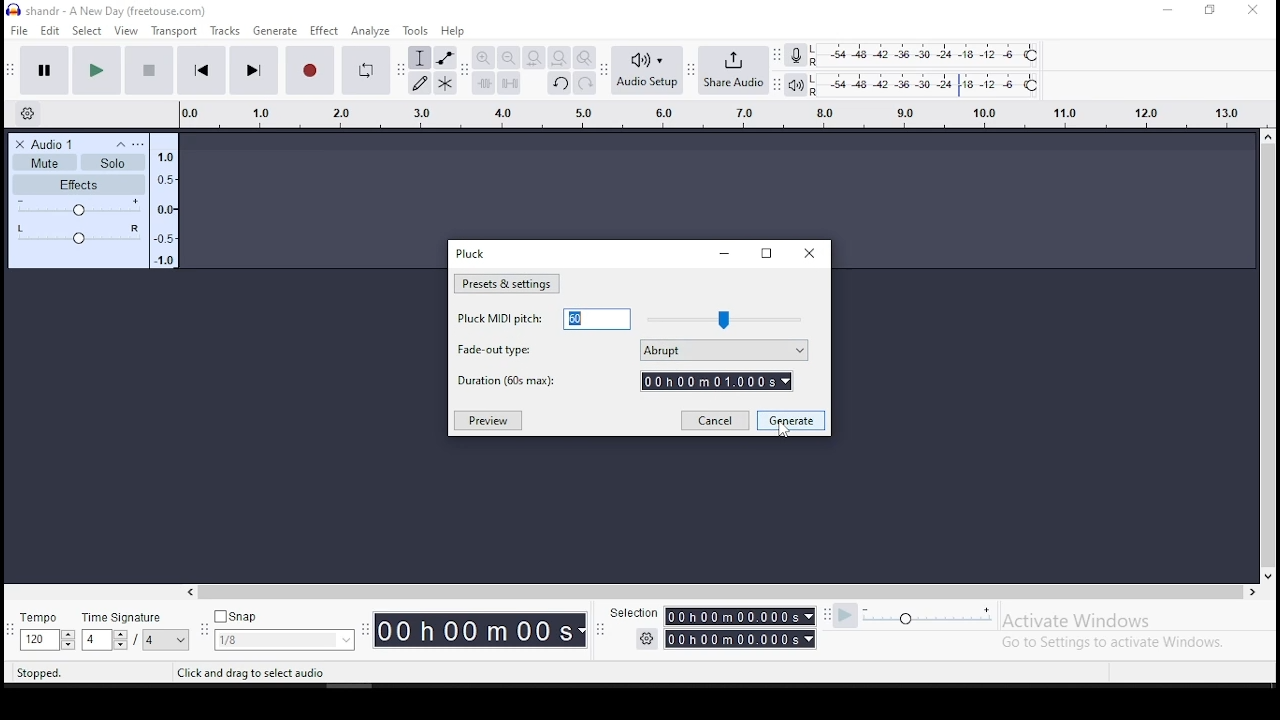 Image resolution: width=1280 pixels, height=720 pixels. What do you see at coordinates (791, 420) in the screenshot?
I see `generate` at bounding box center [791, 420].